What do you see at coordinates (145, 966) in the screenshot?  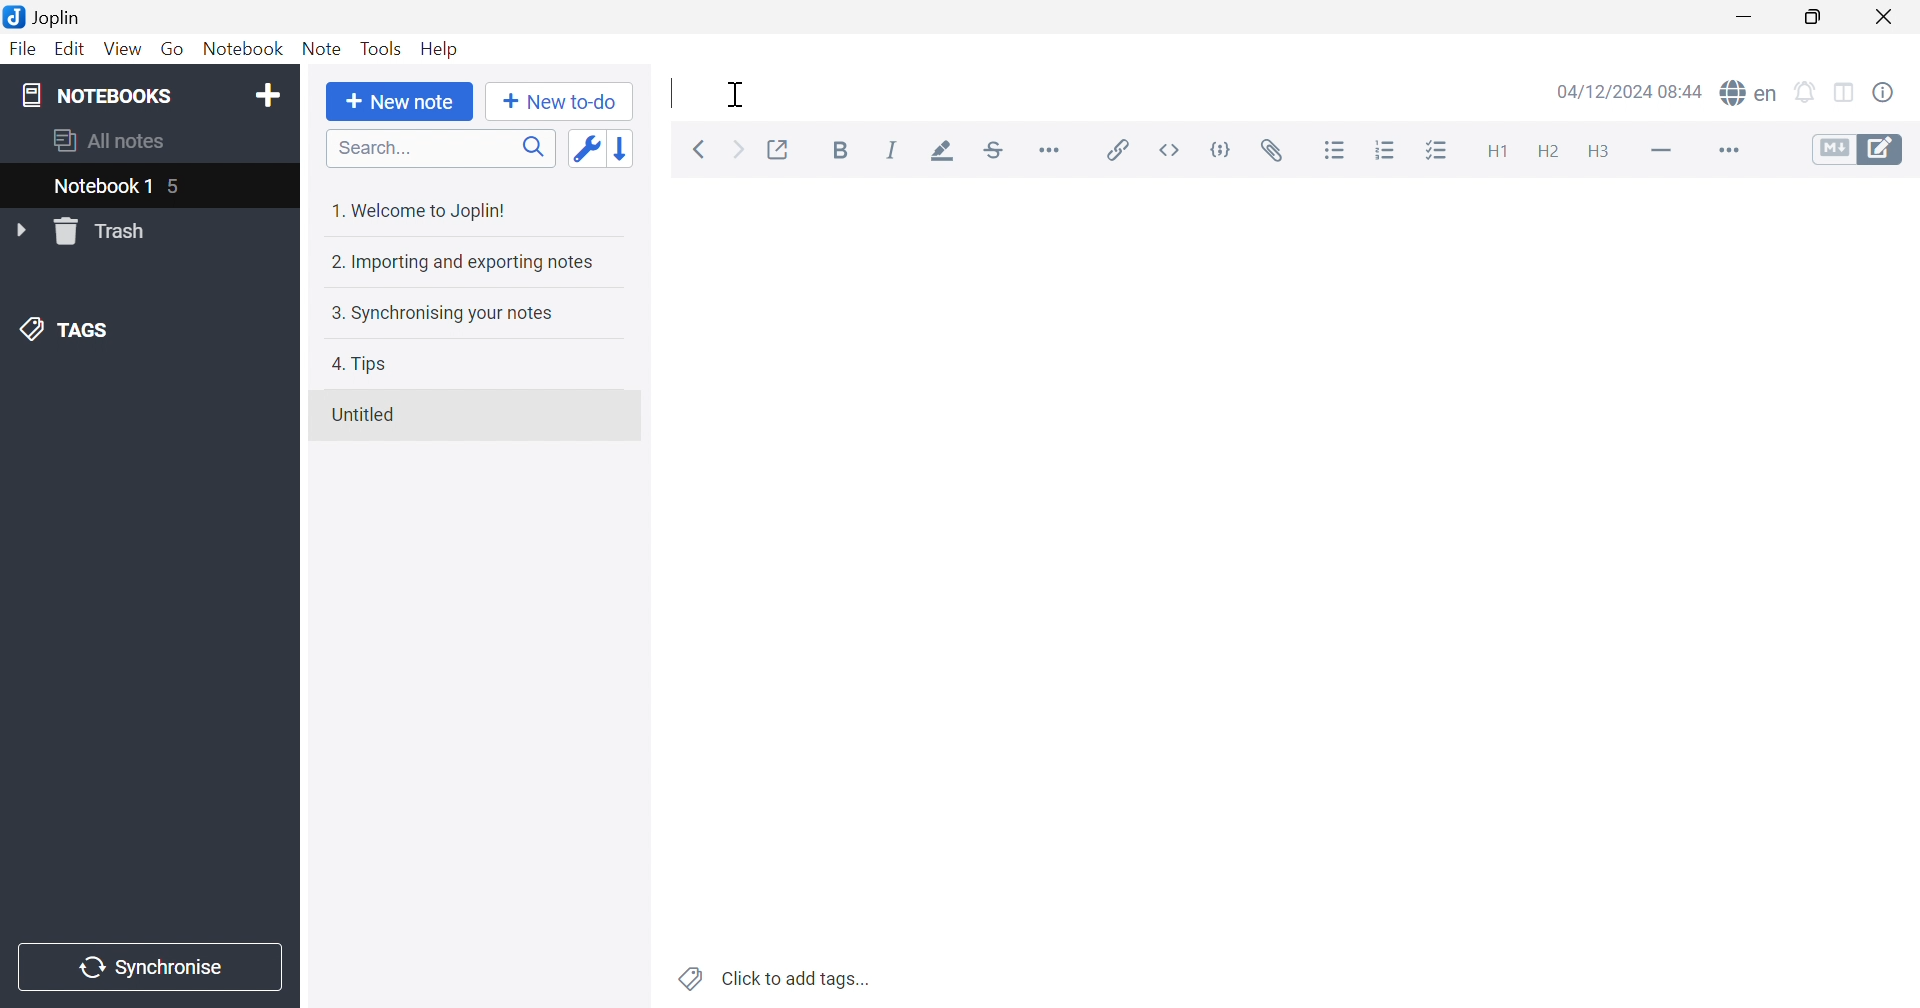 I see `Synchronise` at bounding box center [145, 966].